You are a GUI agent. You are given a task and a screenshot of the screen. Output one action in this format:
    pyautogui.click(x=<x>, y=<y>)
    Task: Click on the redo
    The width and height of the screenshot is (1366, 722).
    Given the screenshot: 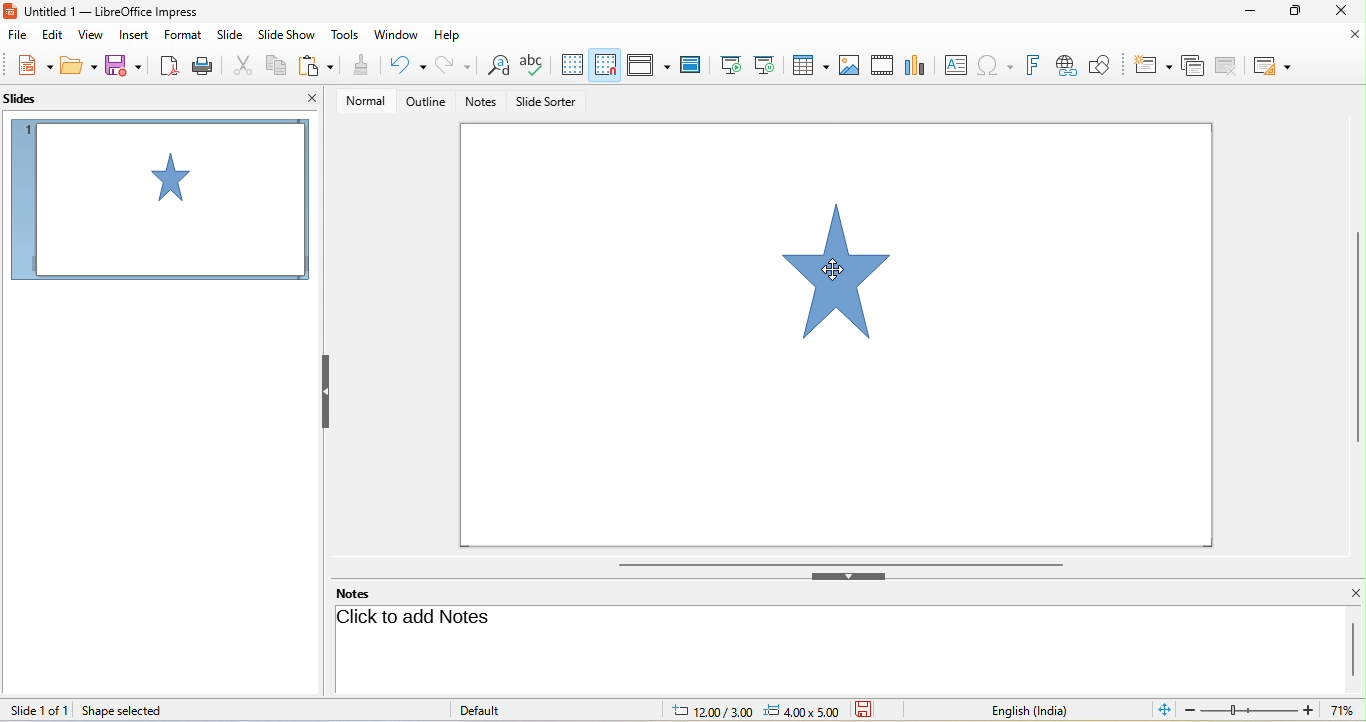 What is the action you would take?
    pyautogui.click(x=451, y=65)
    